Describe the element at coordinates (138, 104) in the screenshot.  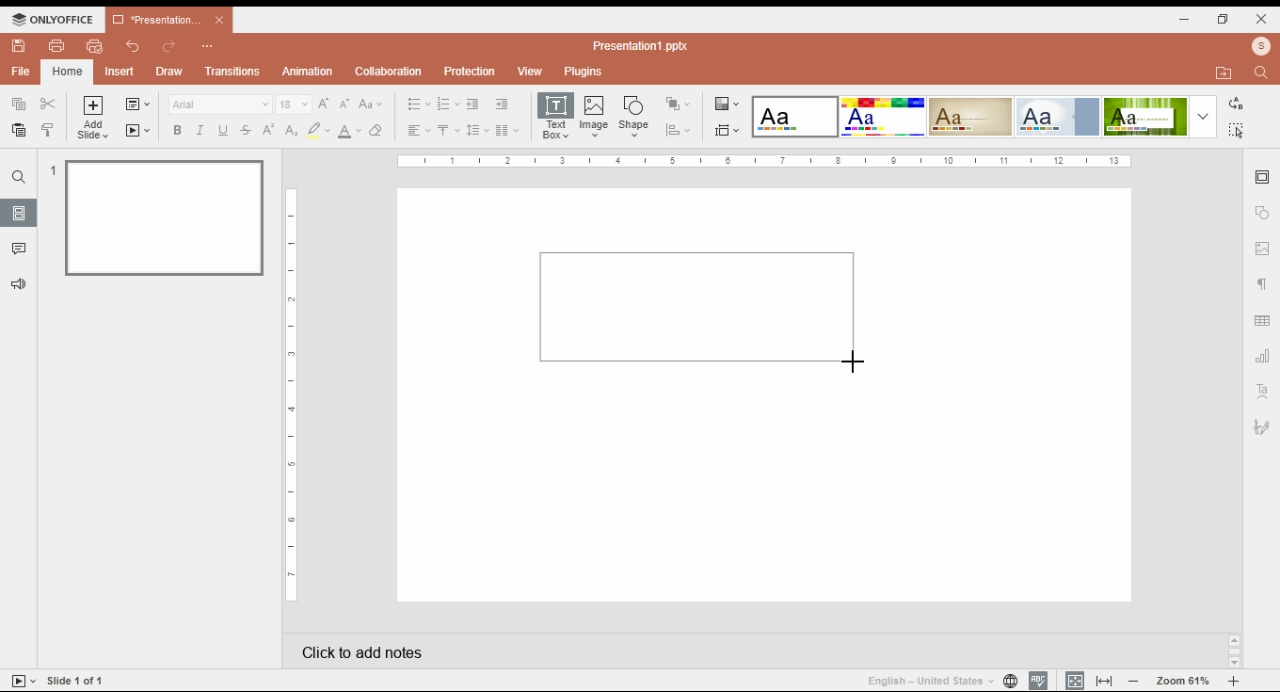
I see `change slide layout` at that location.